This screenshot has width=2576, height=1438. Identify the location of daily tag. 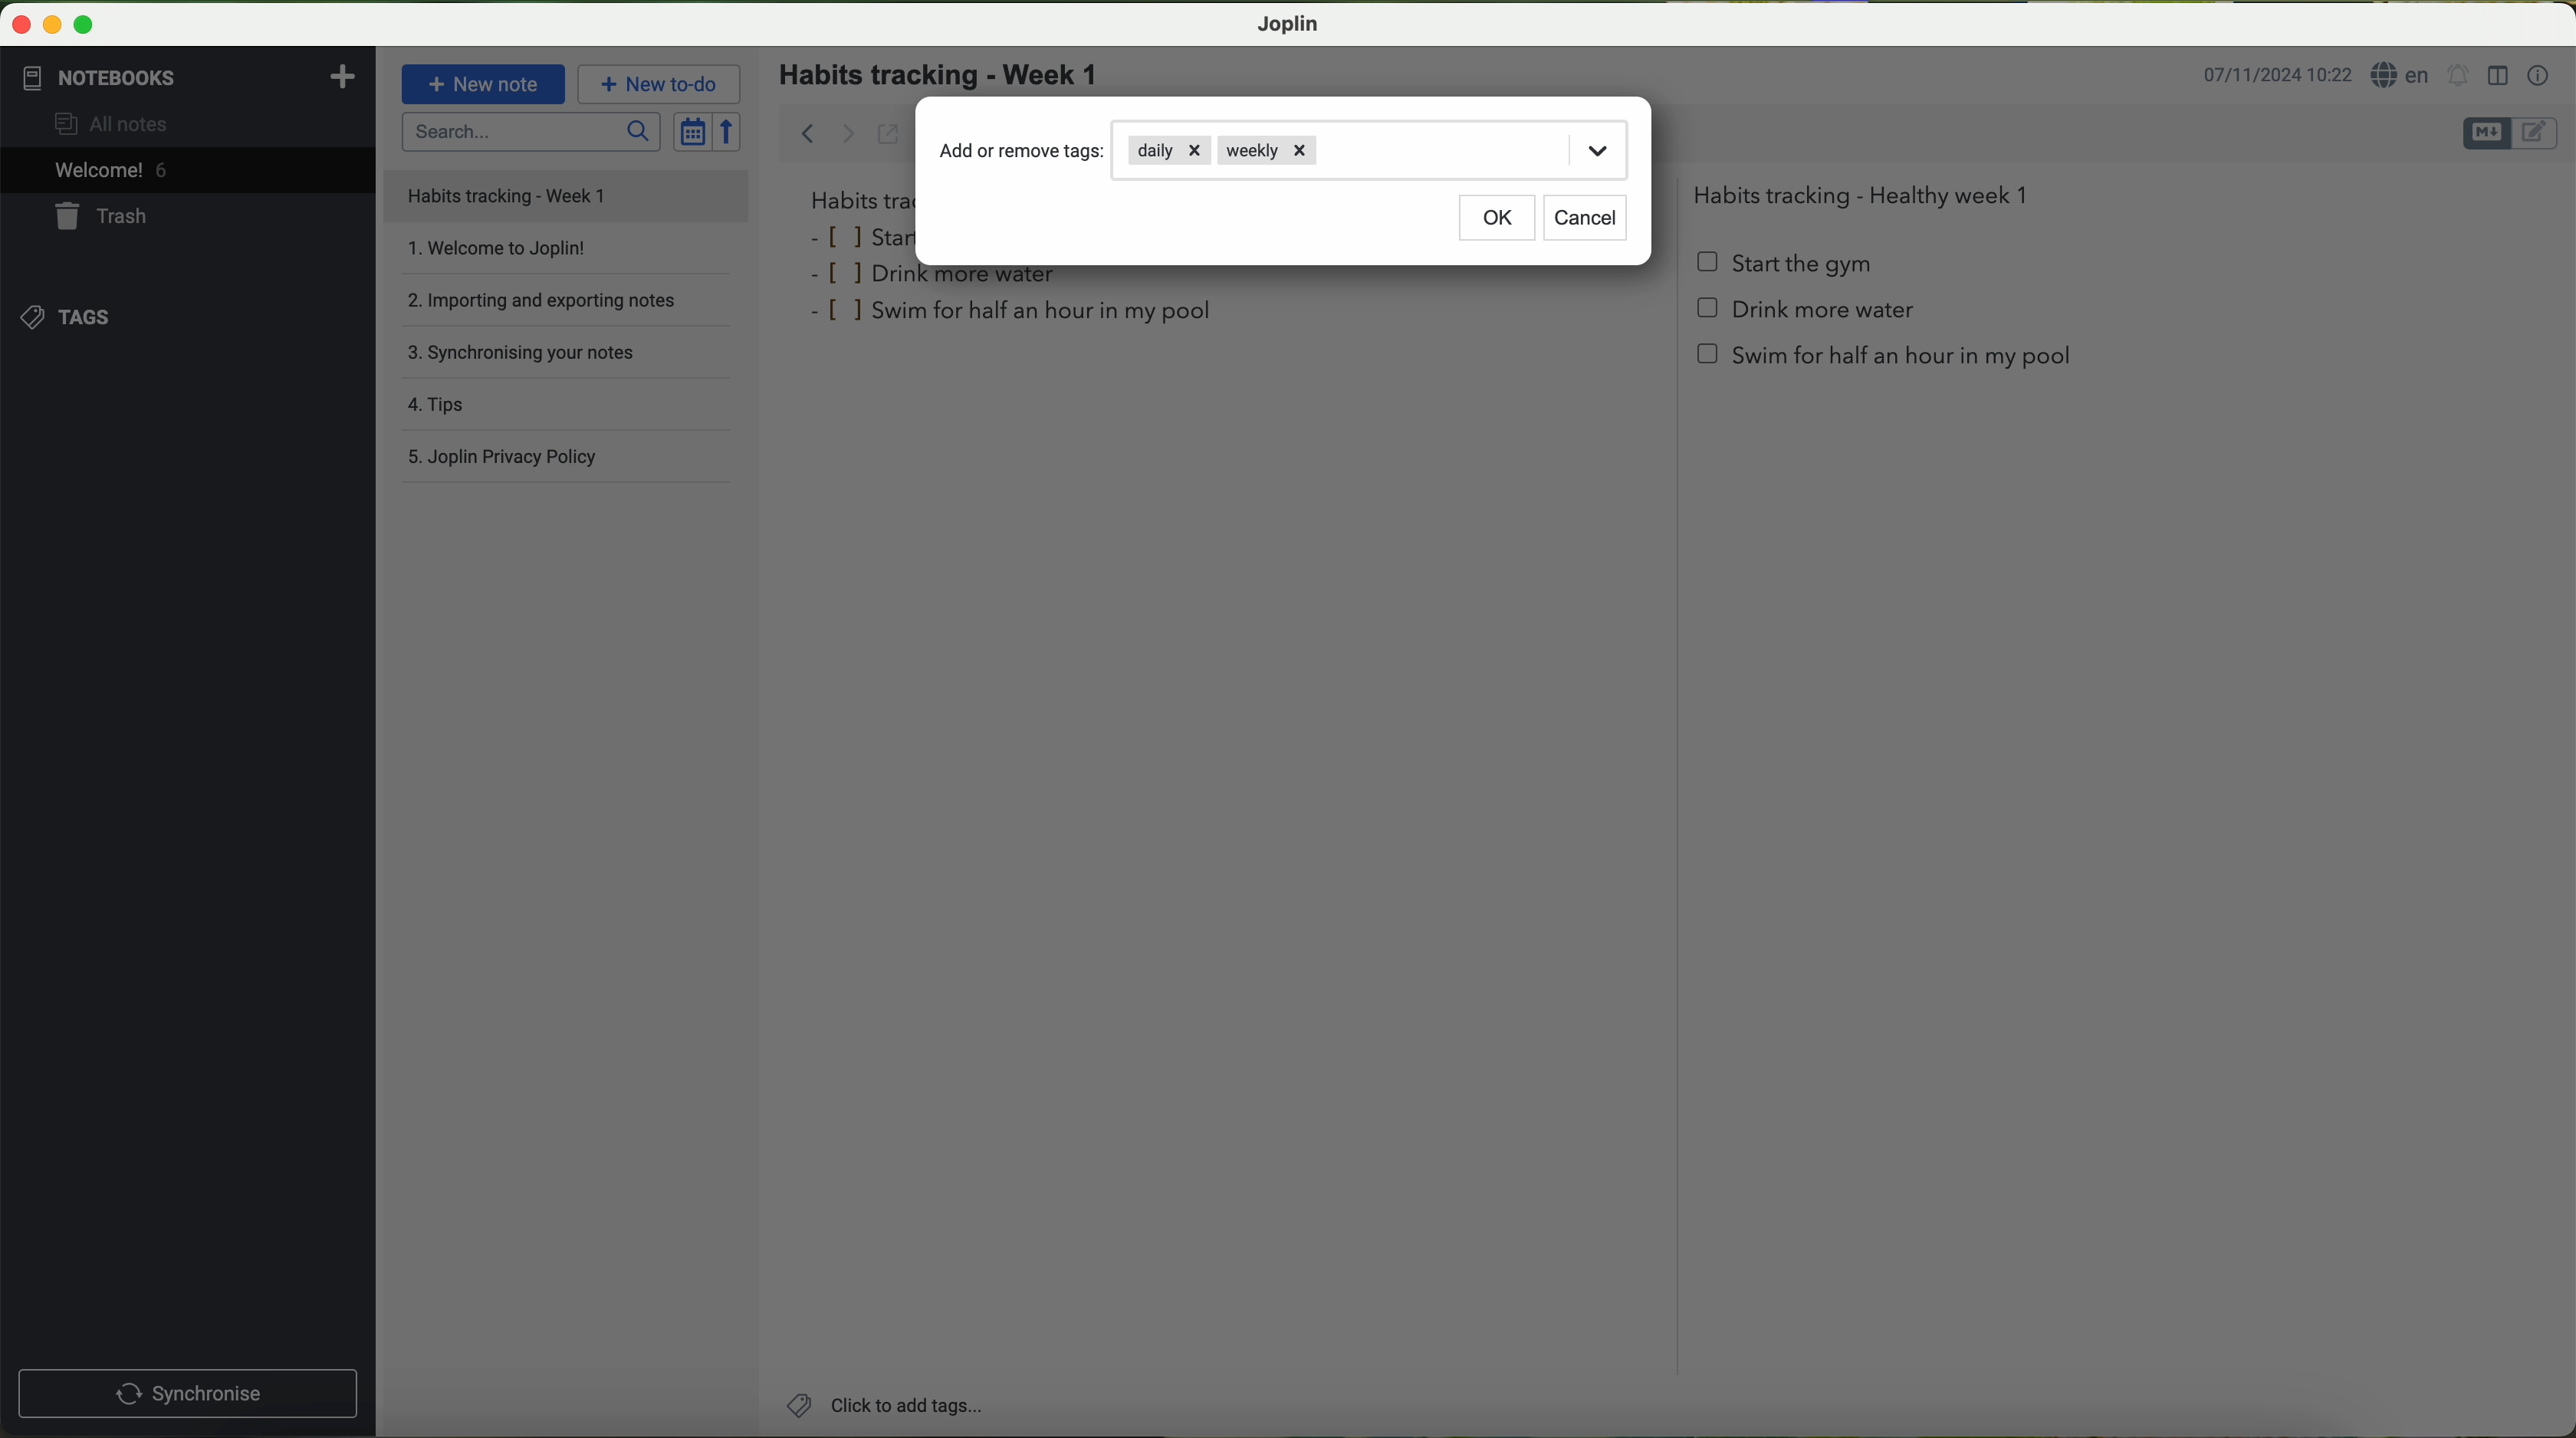
(1169, 149).